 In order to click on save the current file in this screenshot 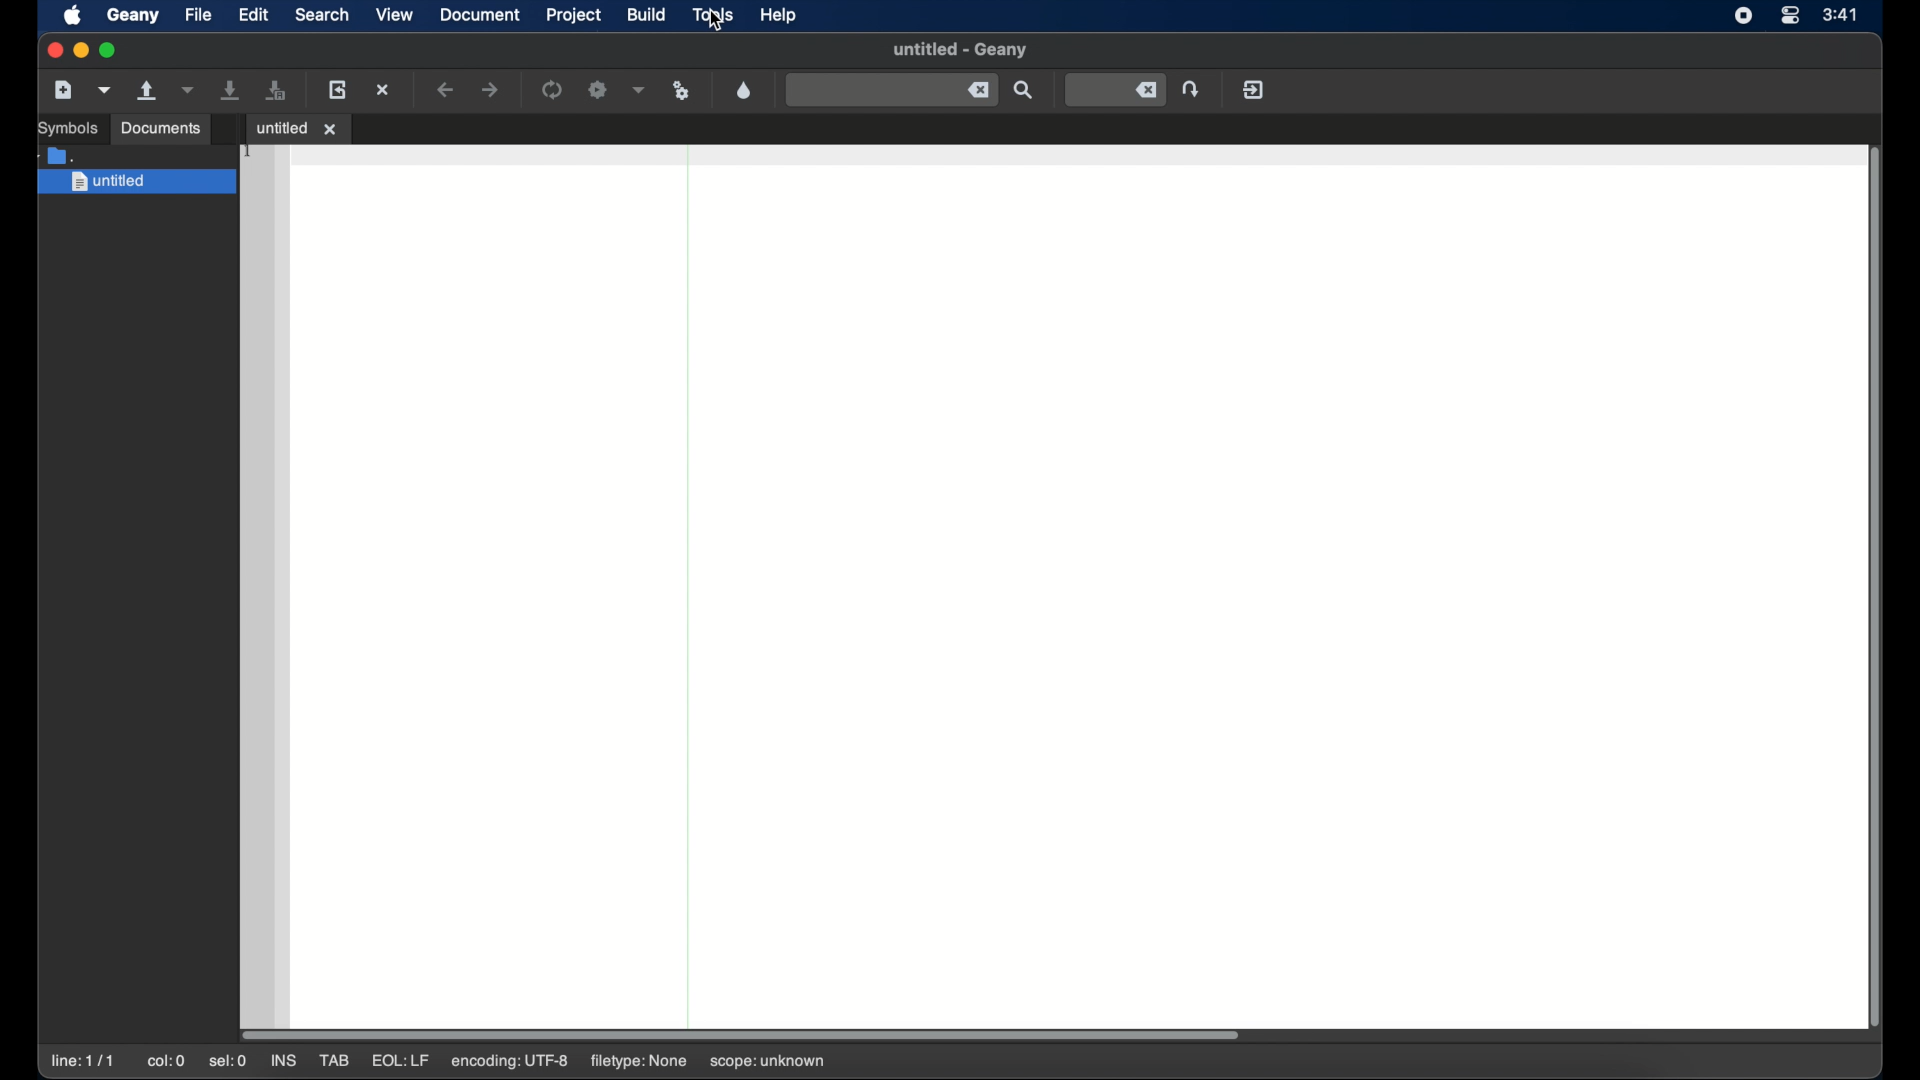, I will do `click(232, 91)`.